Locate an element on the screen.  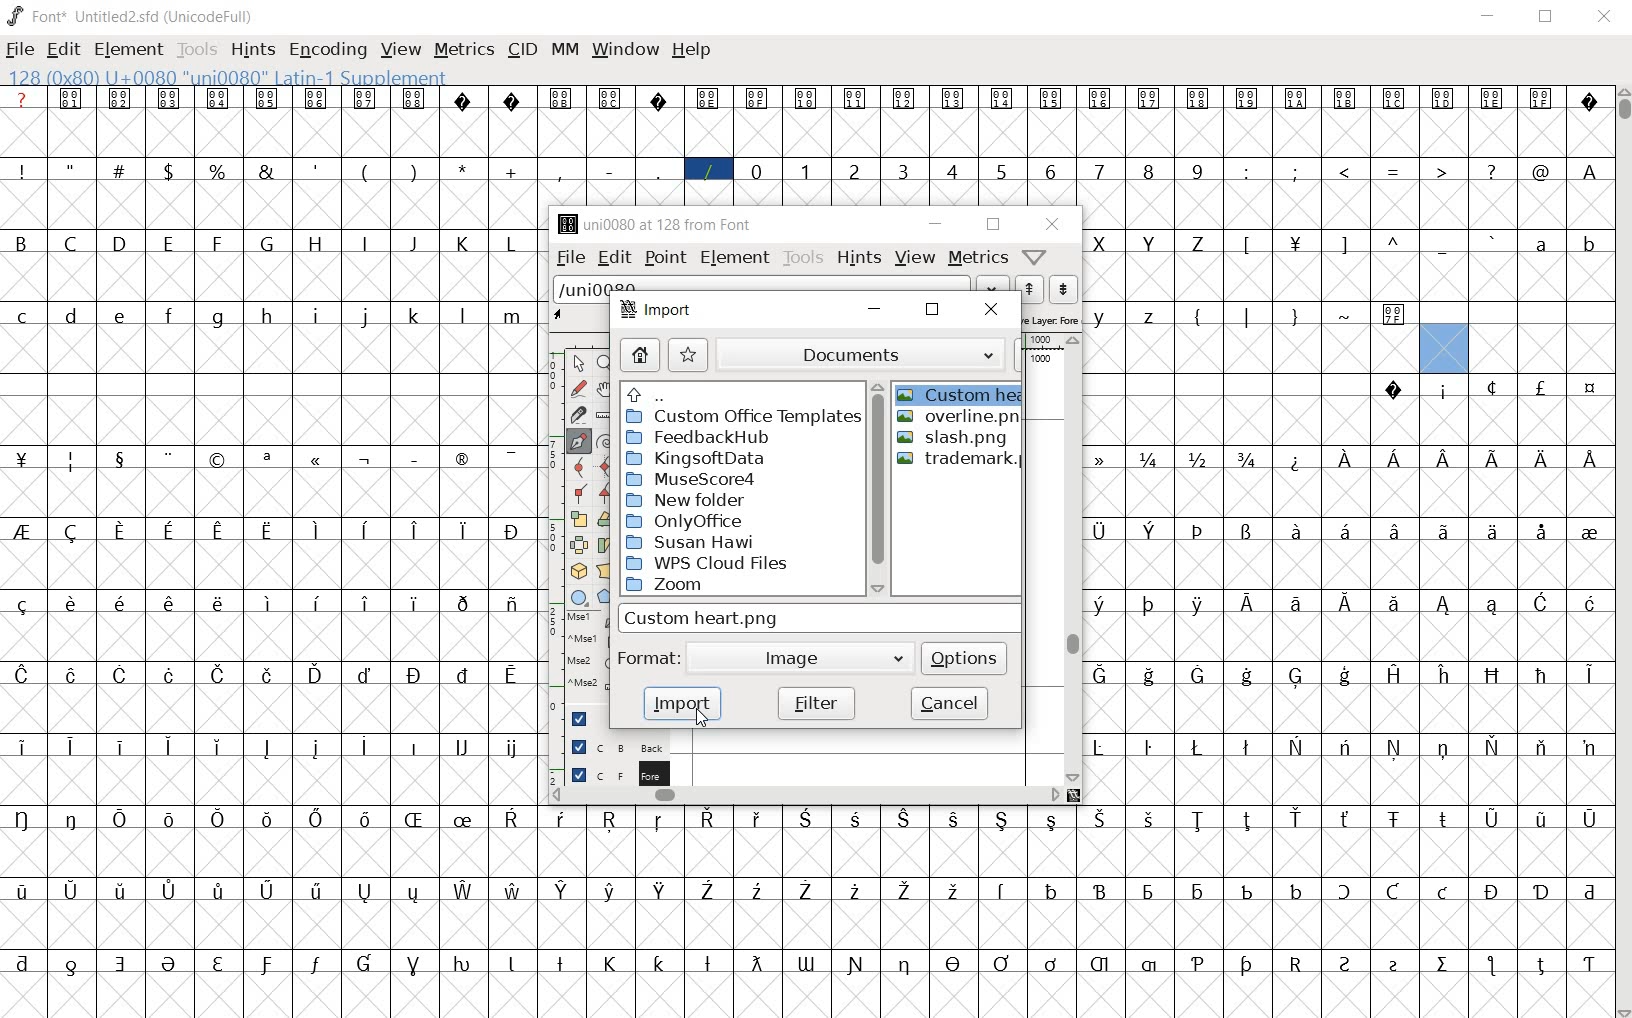
glyph is located at coordinates (1541, 676).